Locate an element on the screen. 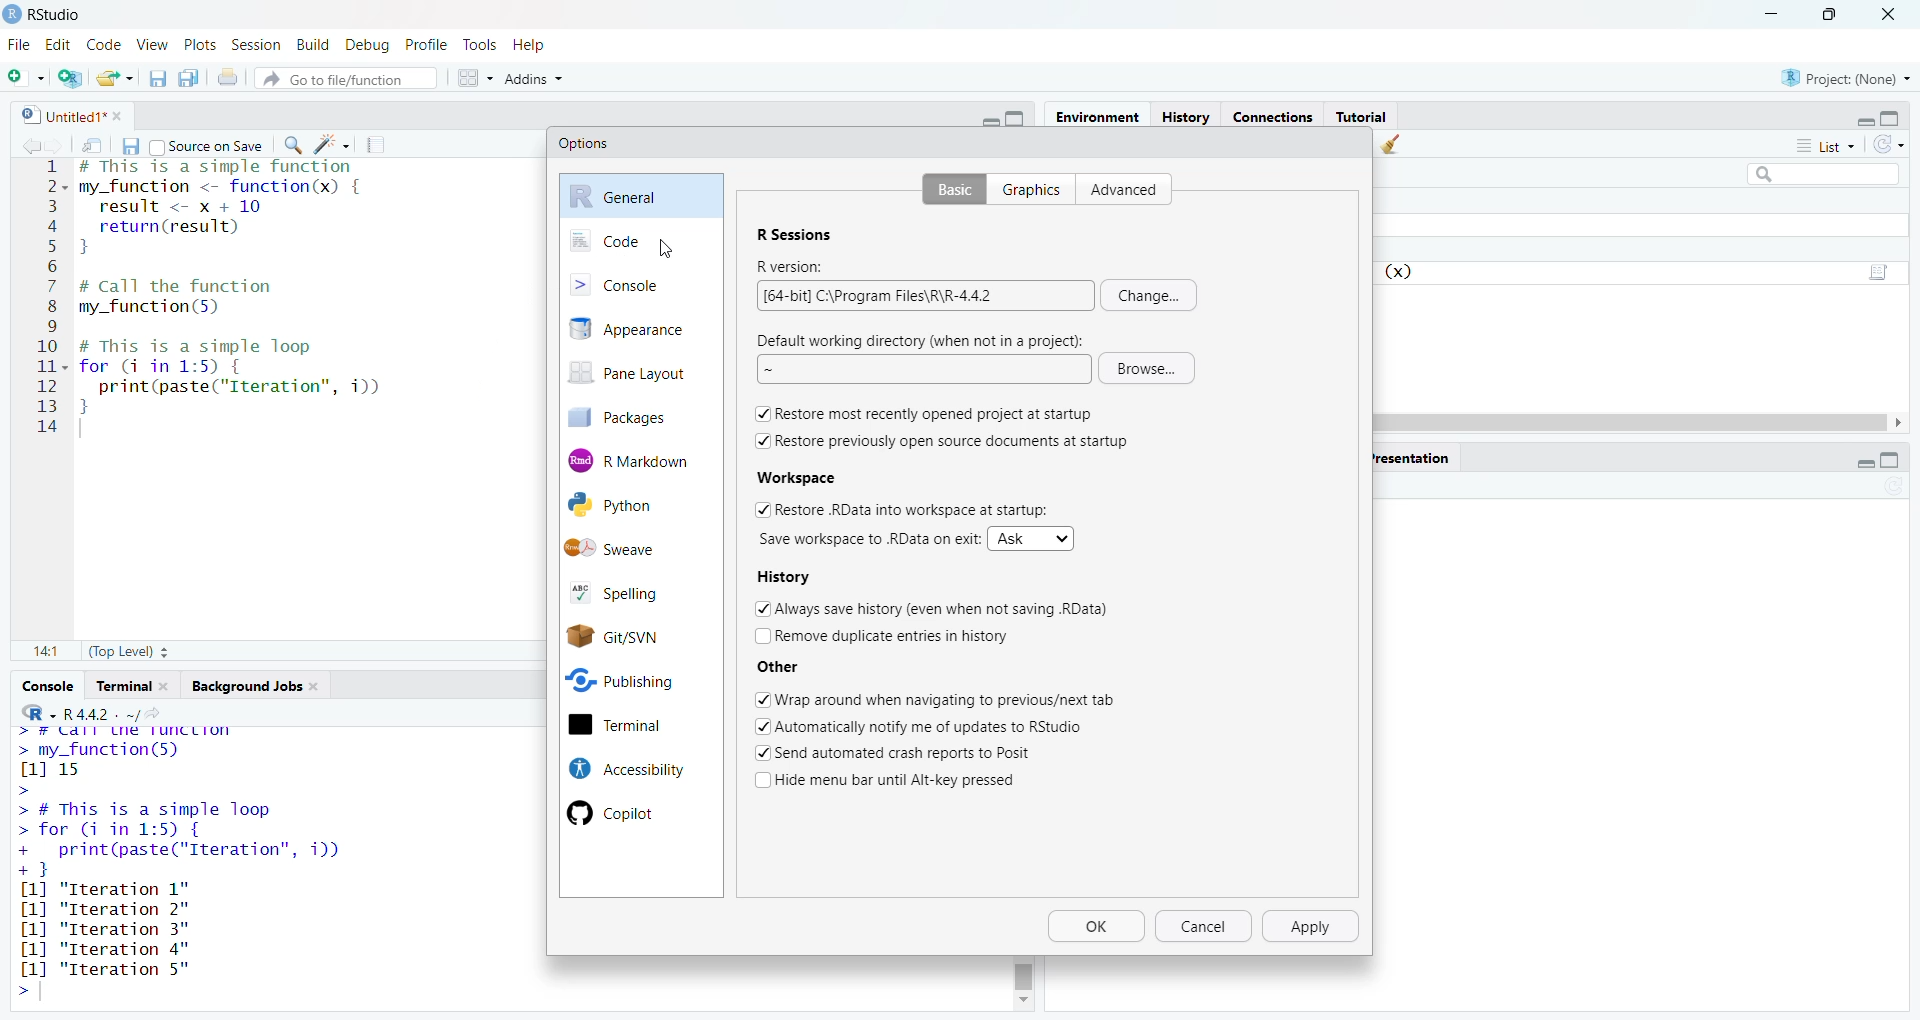  code to call the function is located at coordinates (222, 298).